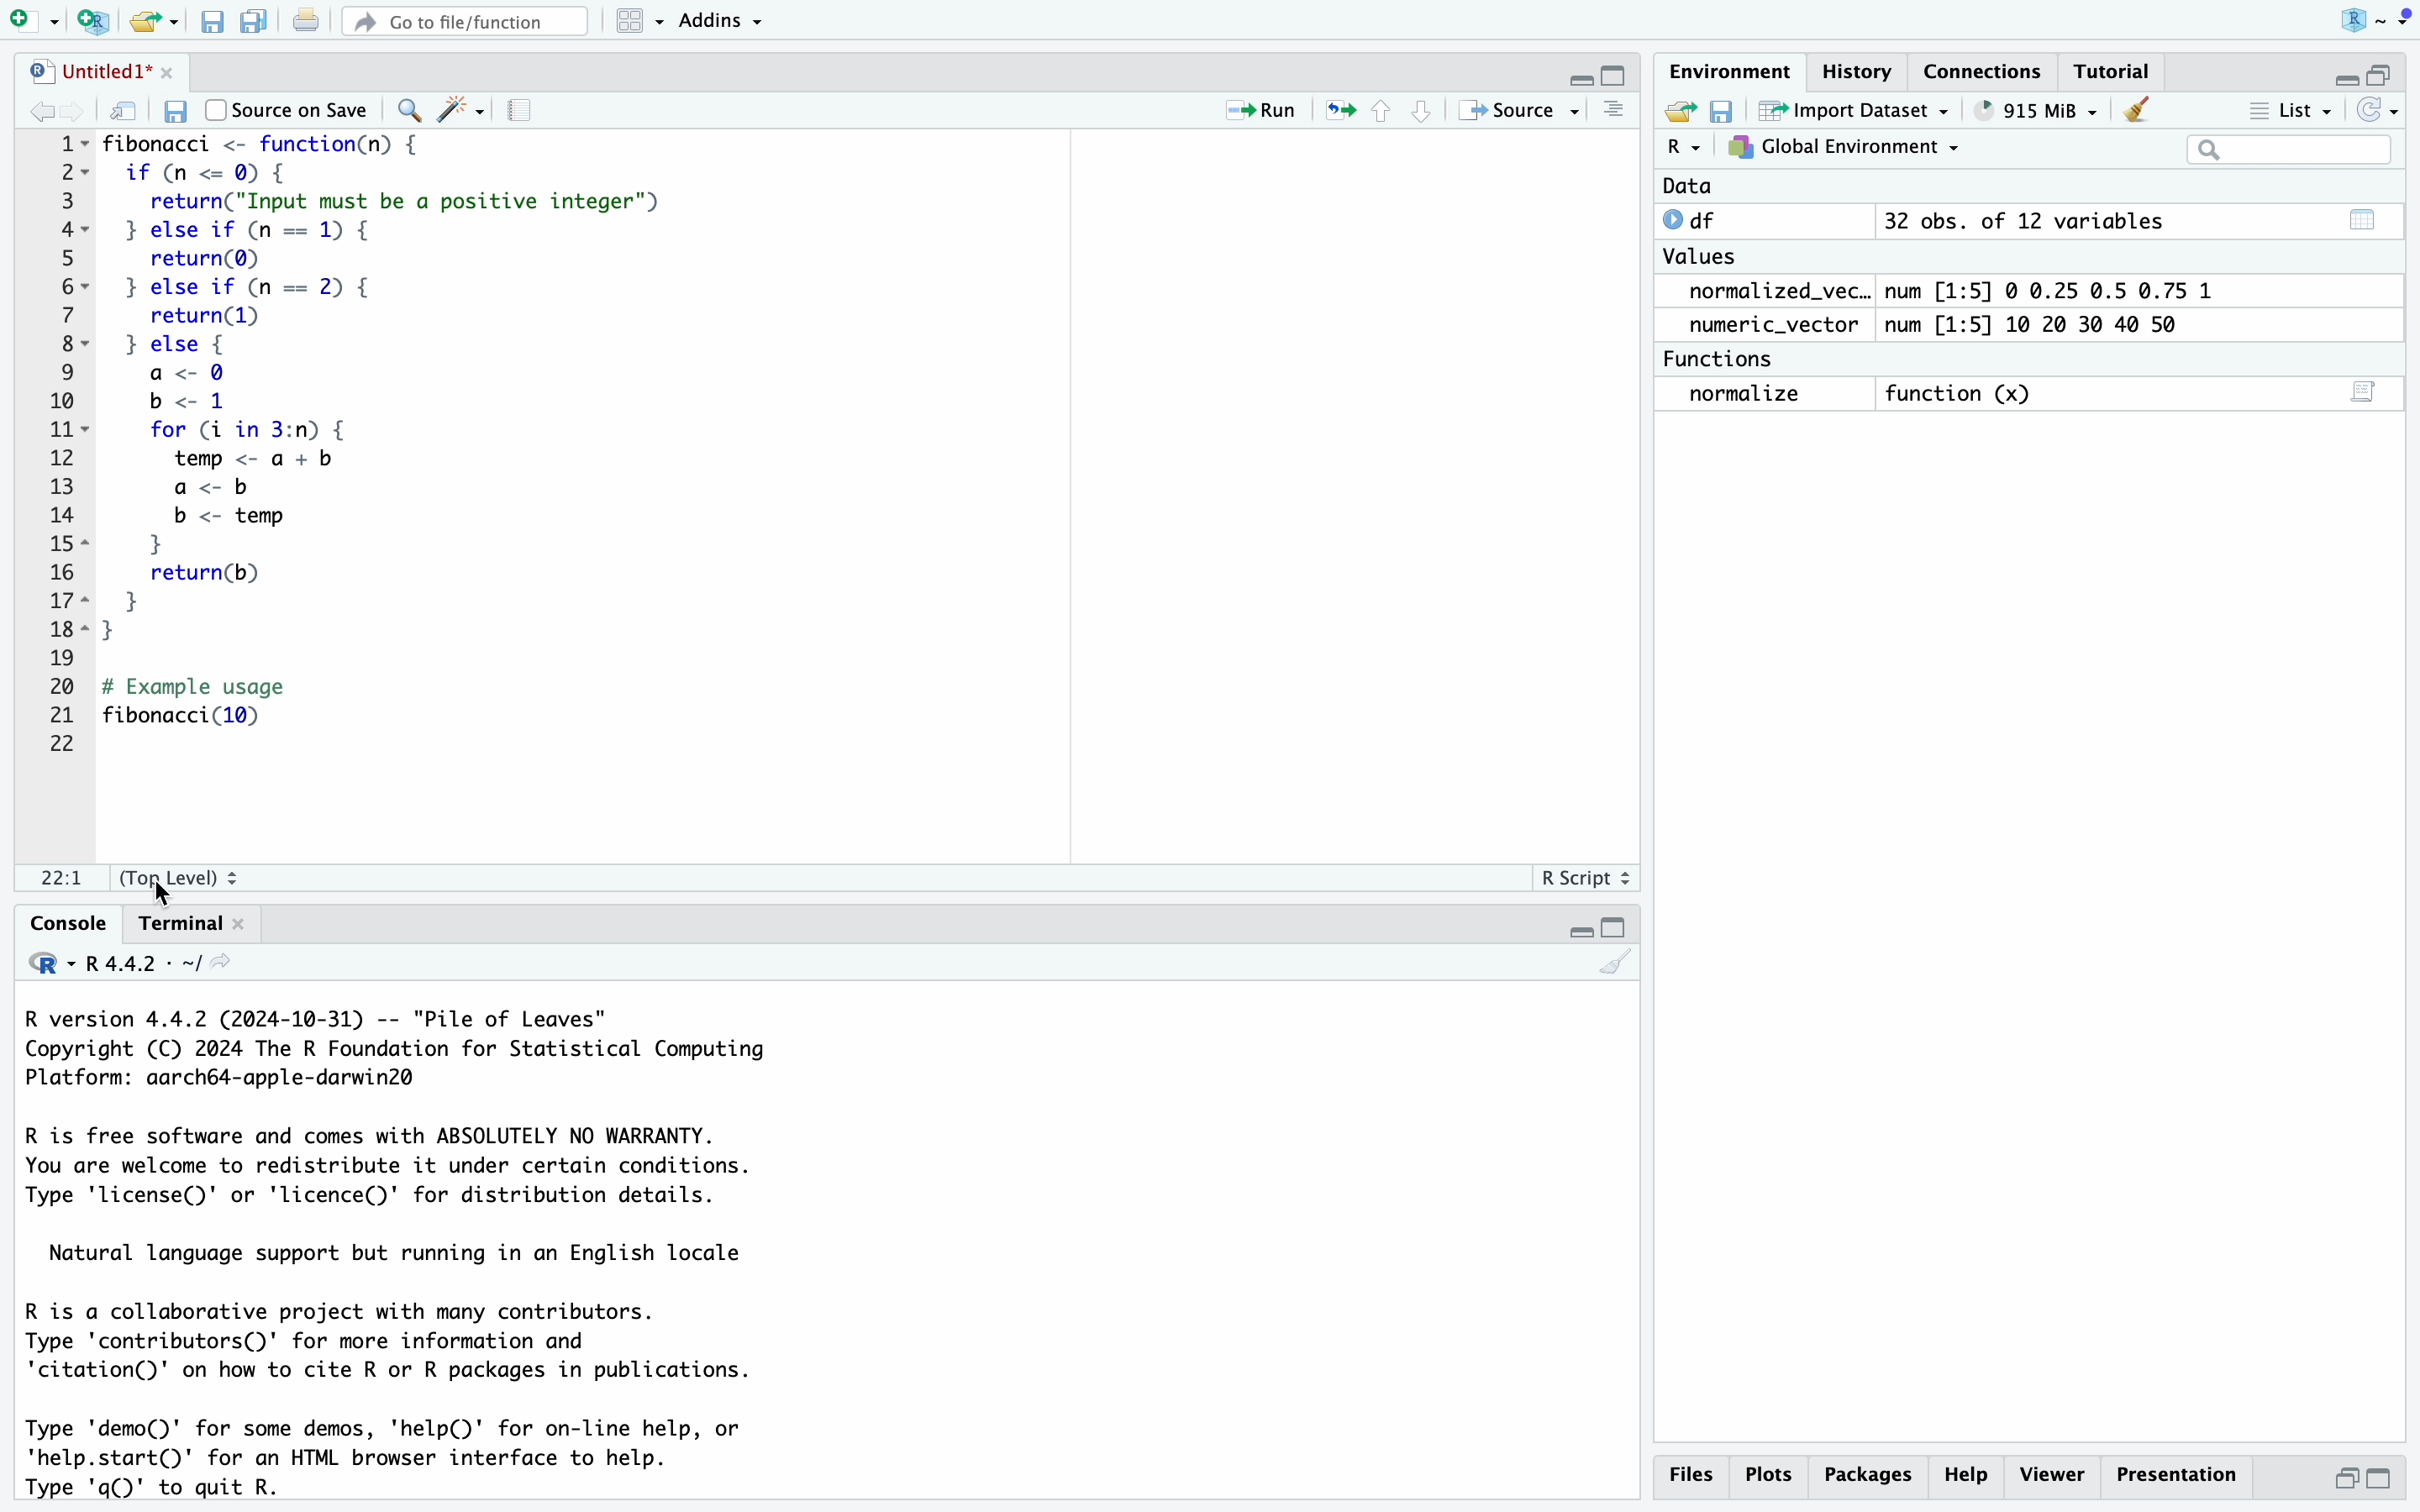 Image resolution: width=2420 pixels, height=1512 pixels. What do you see at coordinates (153, 21) in the screenshot?
I see `open an existing file` at bounding box center [153, 21].